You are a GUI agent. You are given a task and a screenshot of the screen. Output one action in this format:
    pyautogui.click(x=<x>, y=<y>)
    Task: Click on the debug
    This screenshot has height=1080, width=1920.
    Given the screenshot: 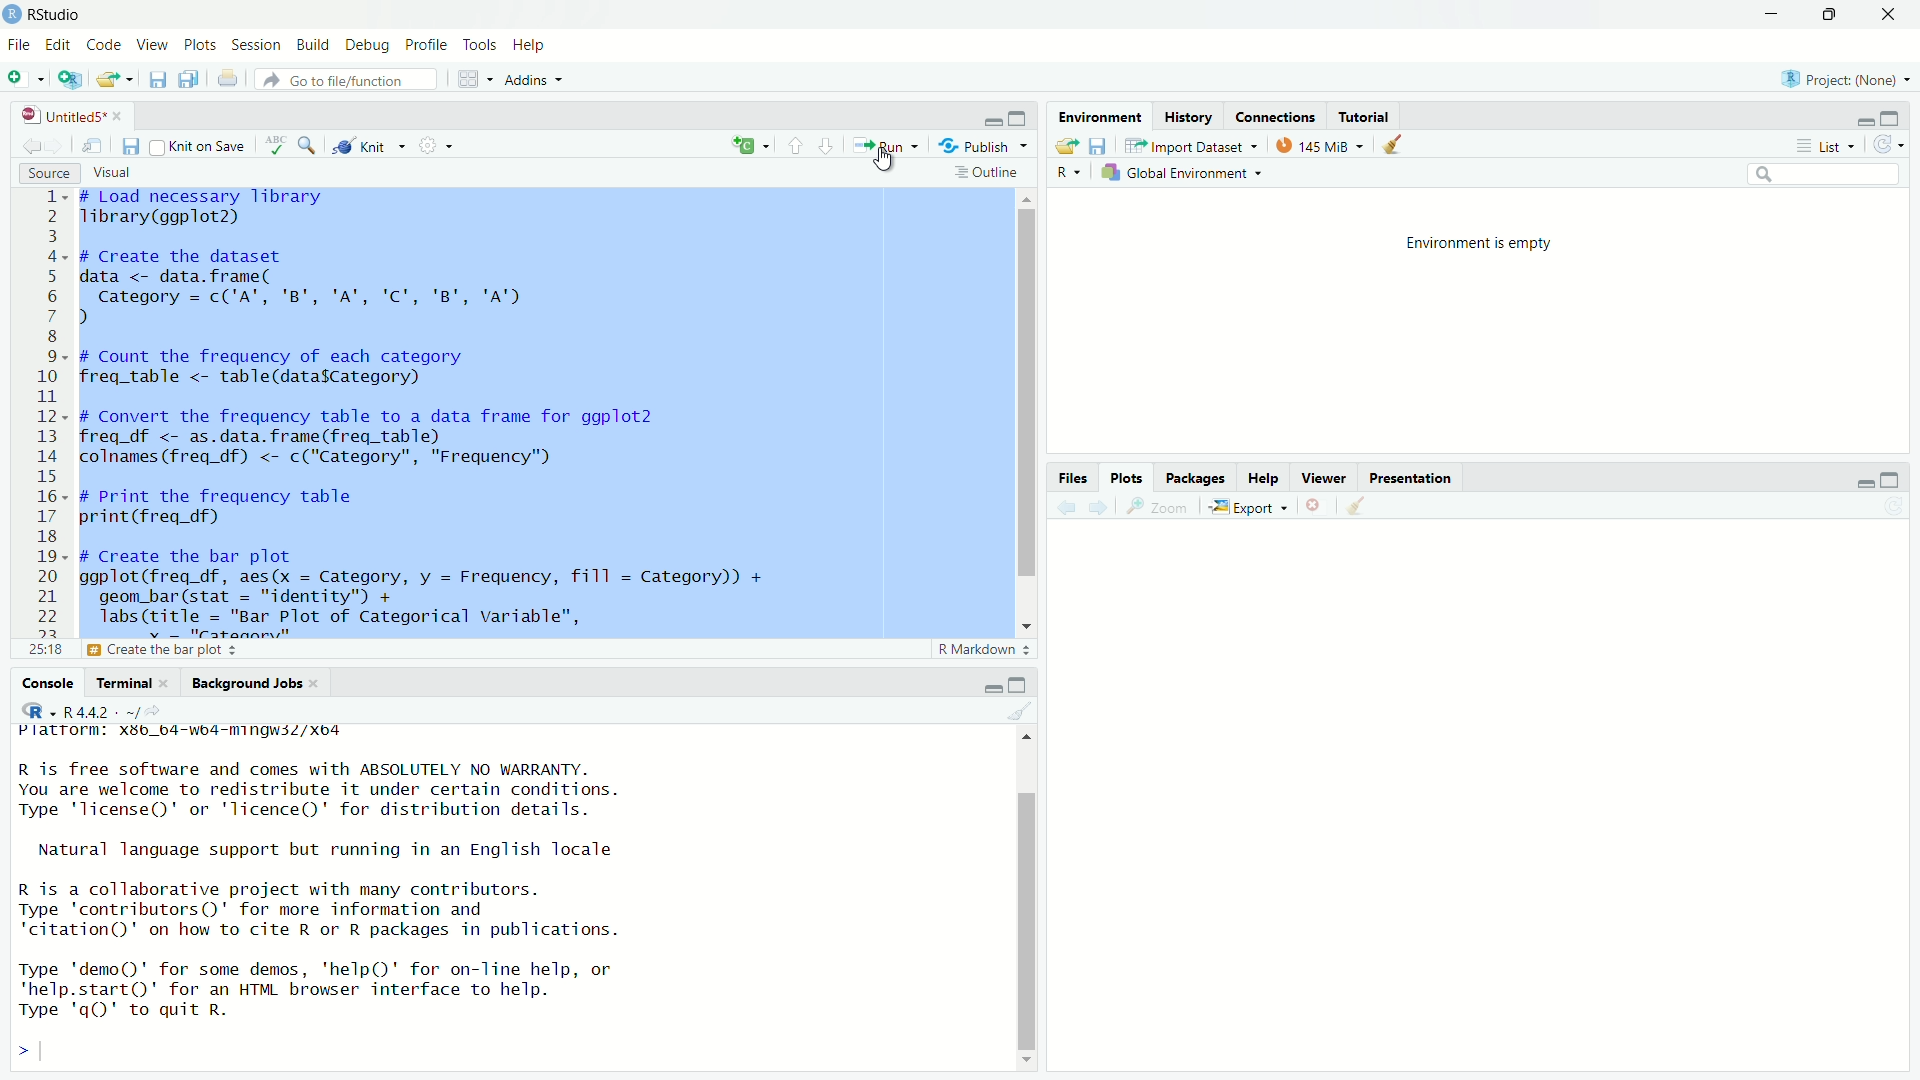 What is the action you would take?
    pyautogui.click(x=367, y=48)
    